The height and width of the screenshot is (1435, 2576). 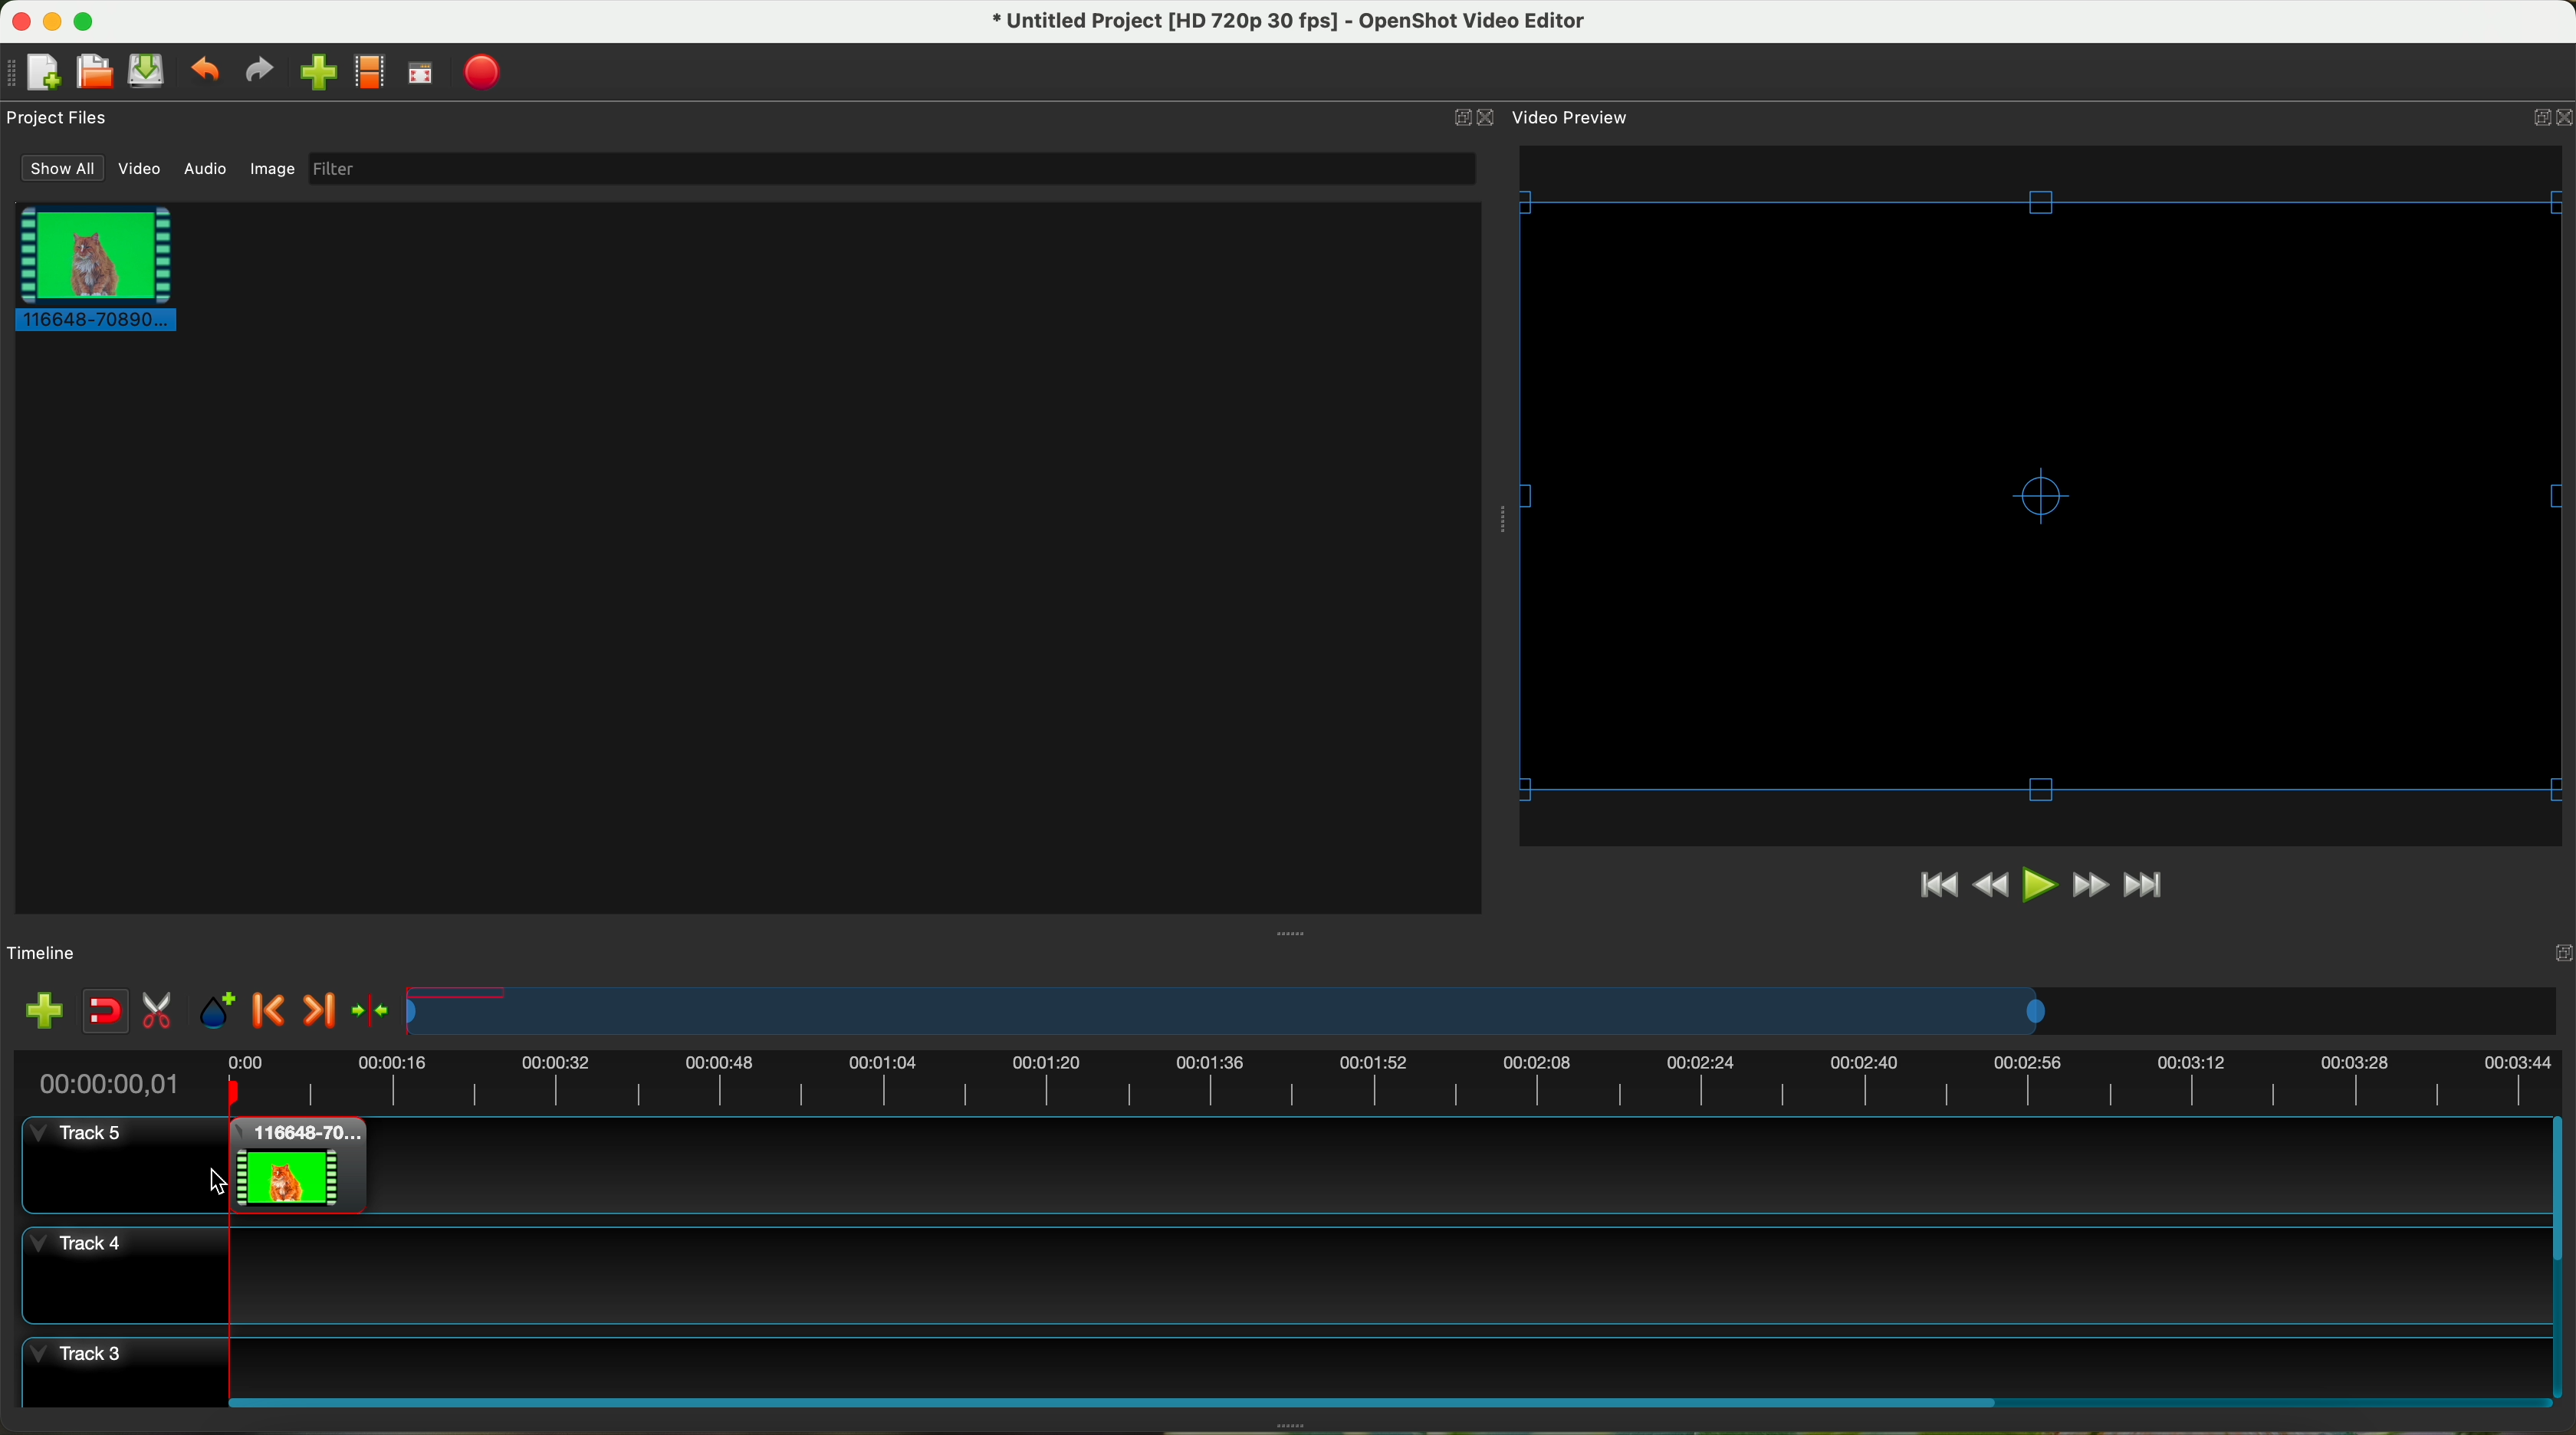 What do you see at coordinates (43, 1013) in the screenshot?
I see `import files` at bounding box center [43, 1013].